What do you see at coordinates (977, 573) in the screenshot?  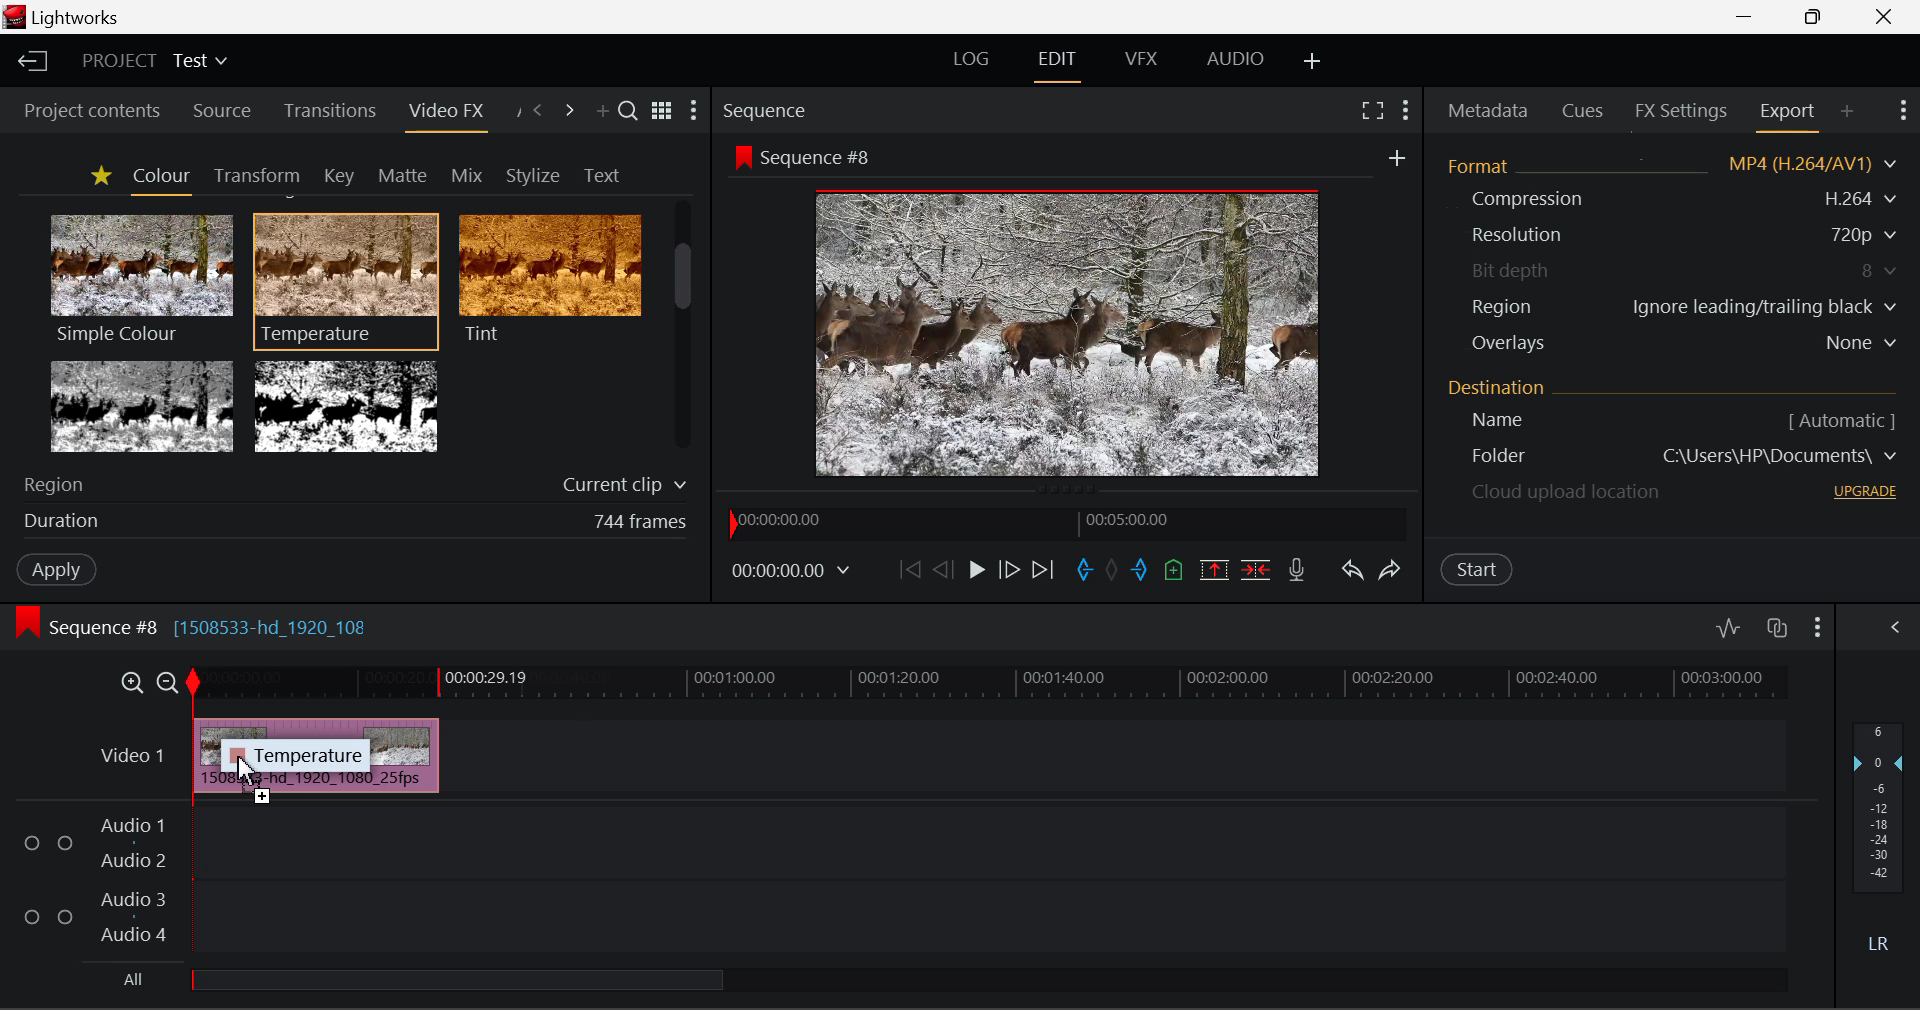 I see `Play` at bounding box center [977, 573].